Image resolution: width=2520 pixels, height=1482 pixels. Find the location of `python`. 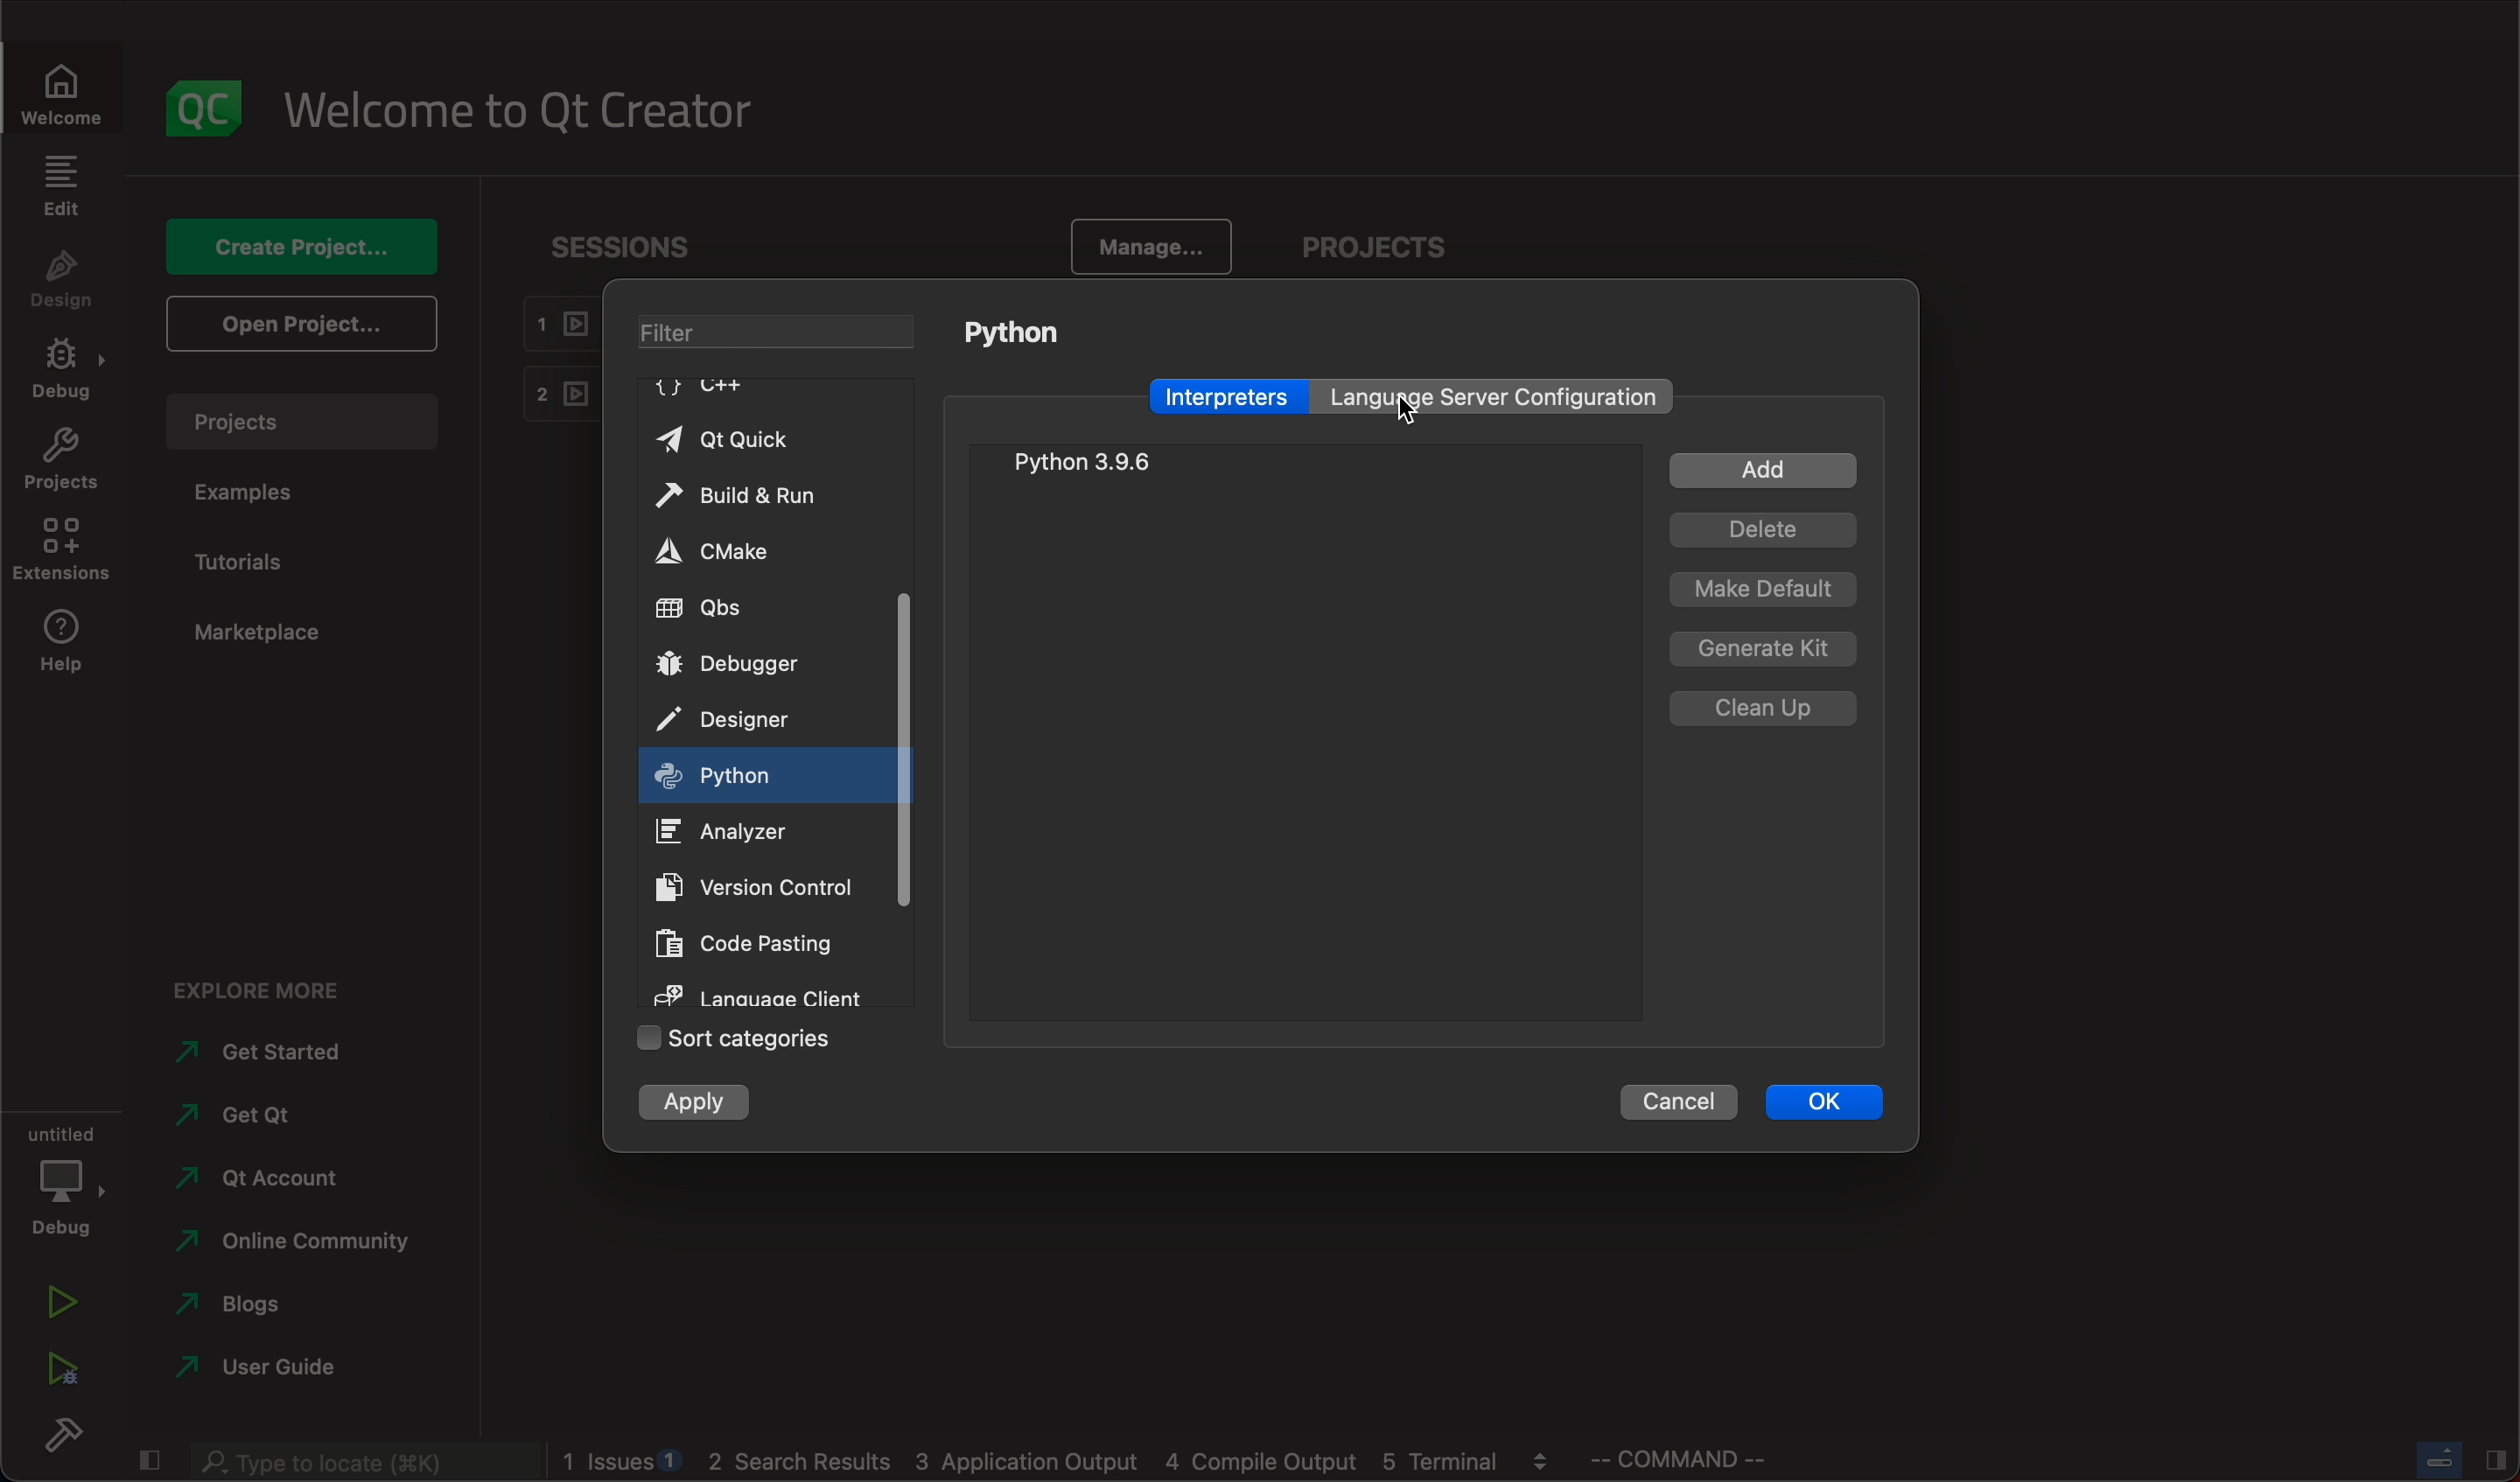

python is located at coordinates (1093, 462).